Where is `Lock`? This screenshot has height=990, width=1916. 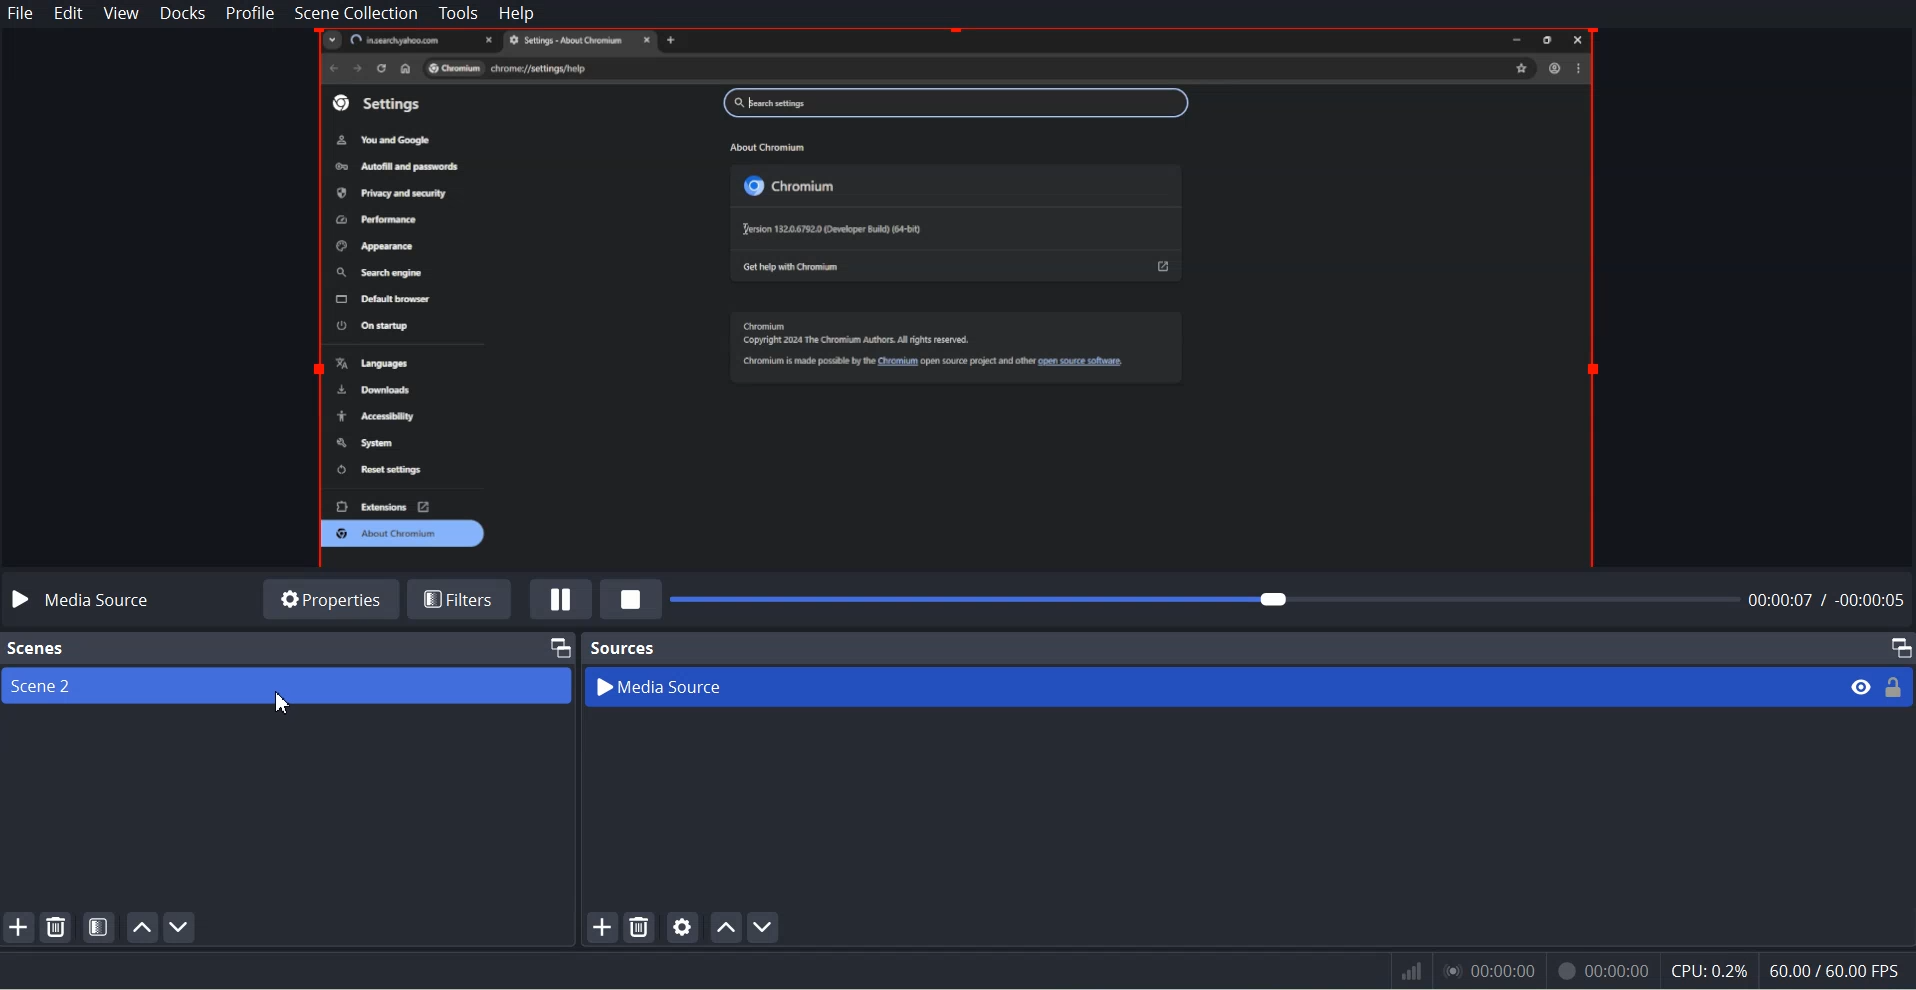
Lock is located at coordinates (1895, 686).